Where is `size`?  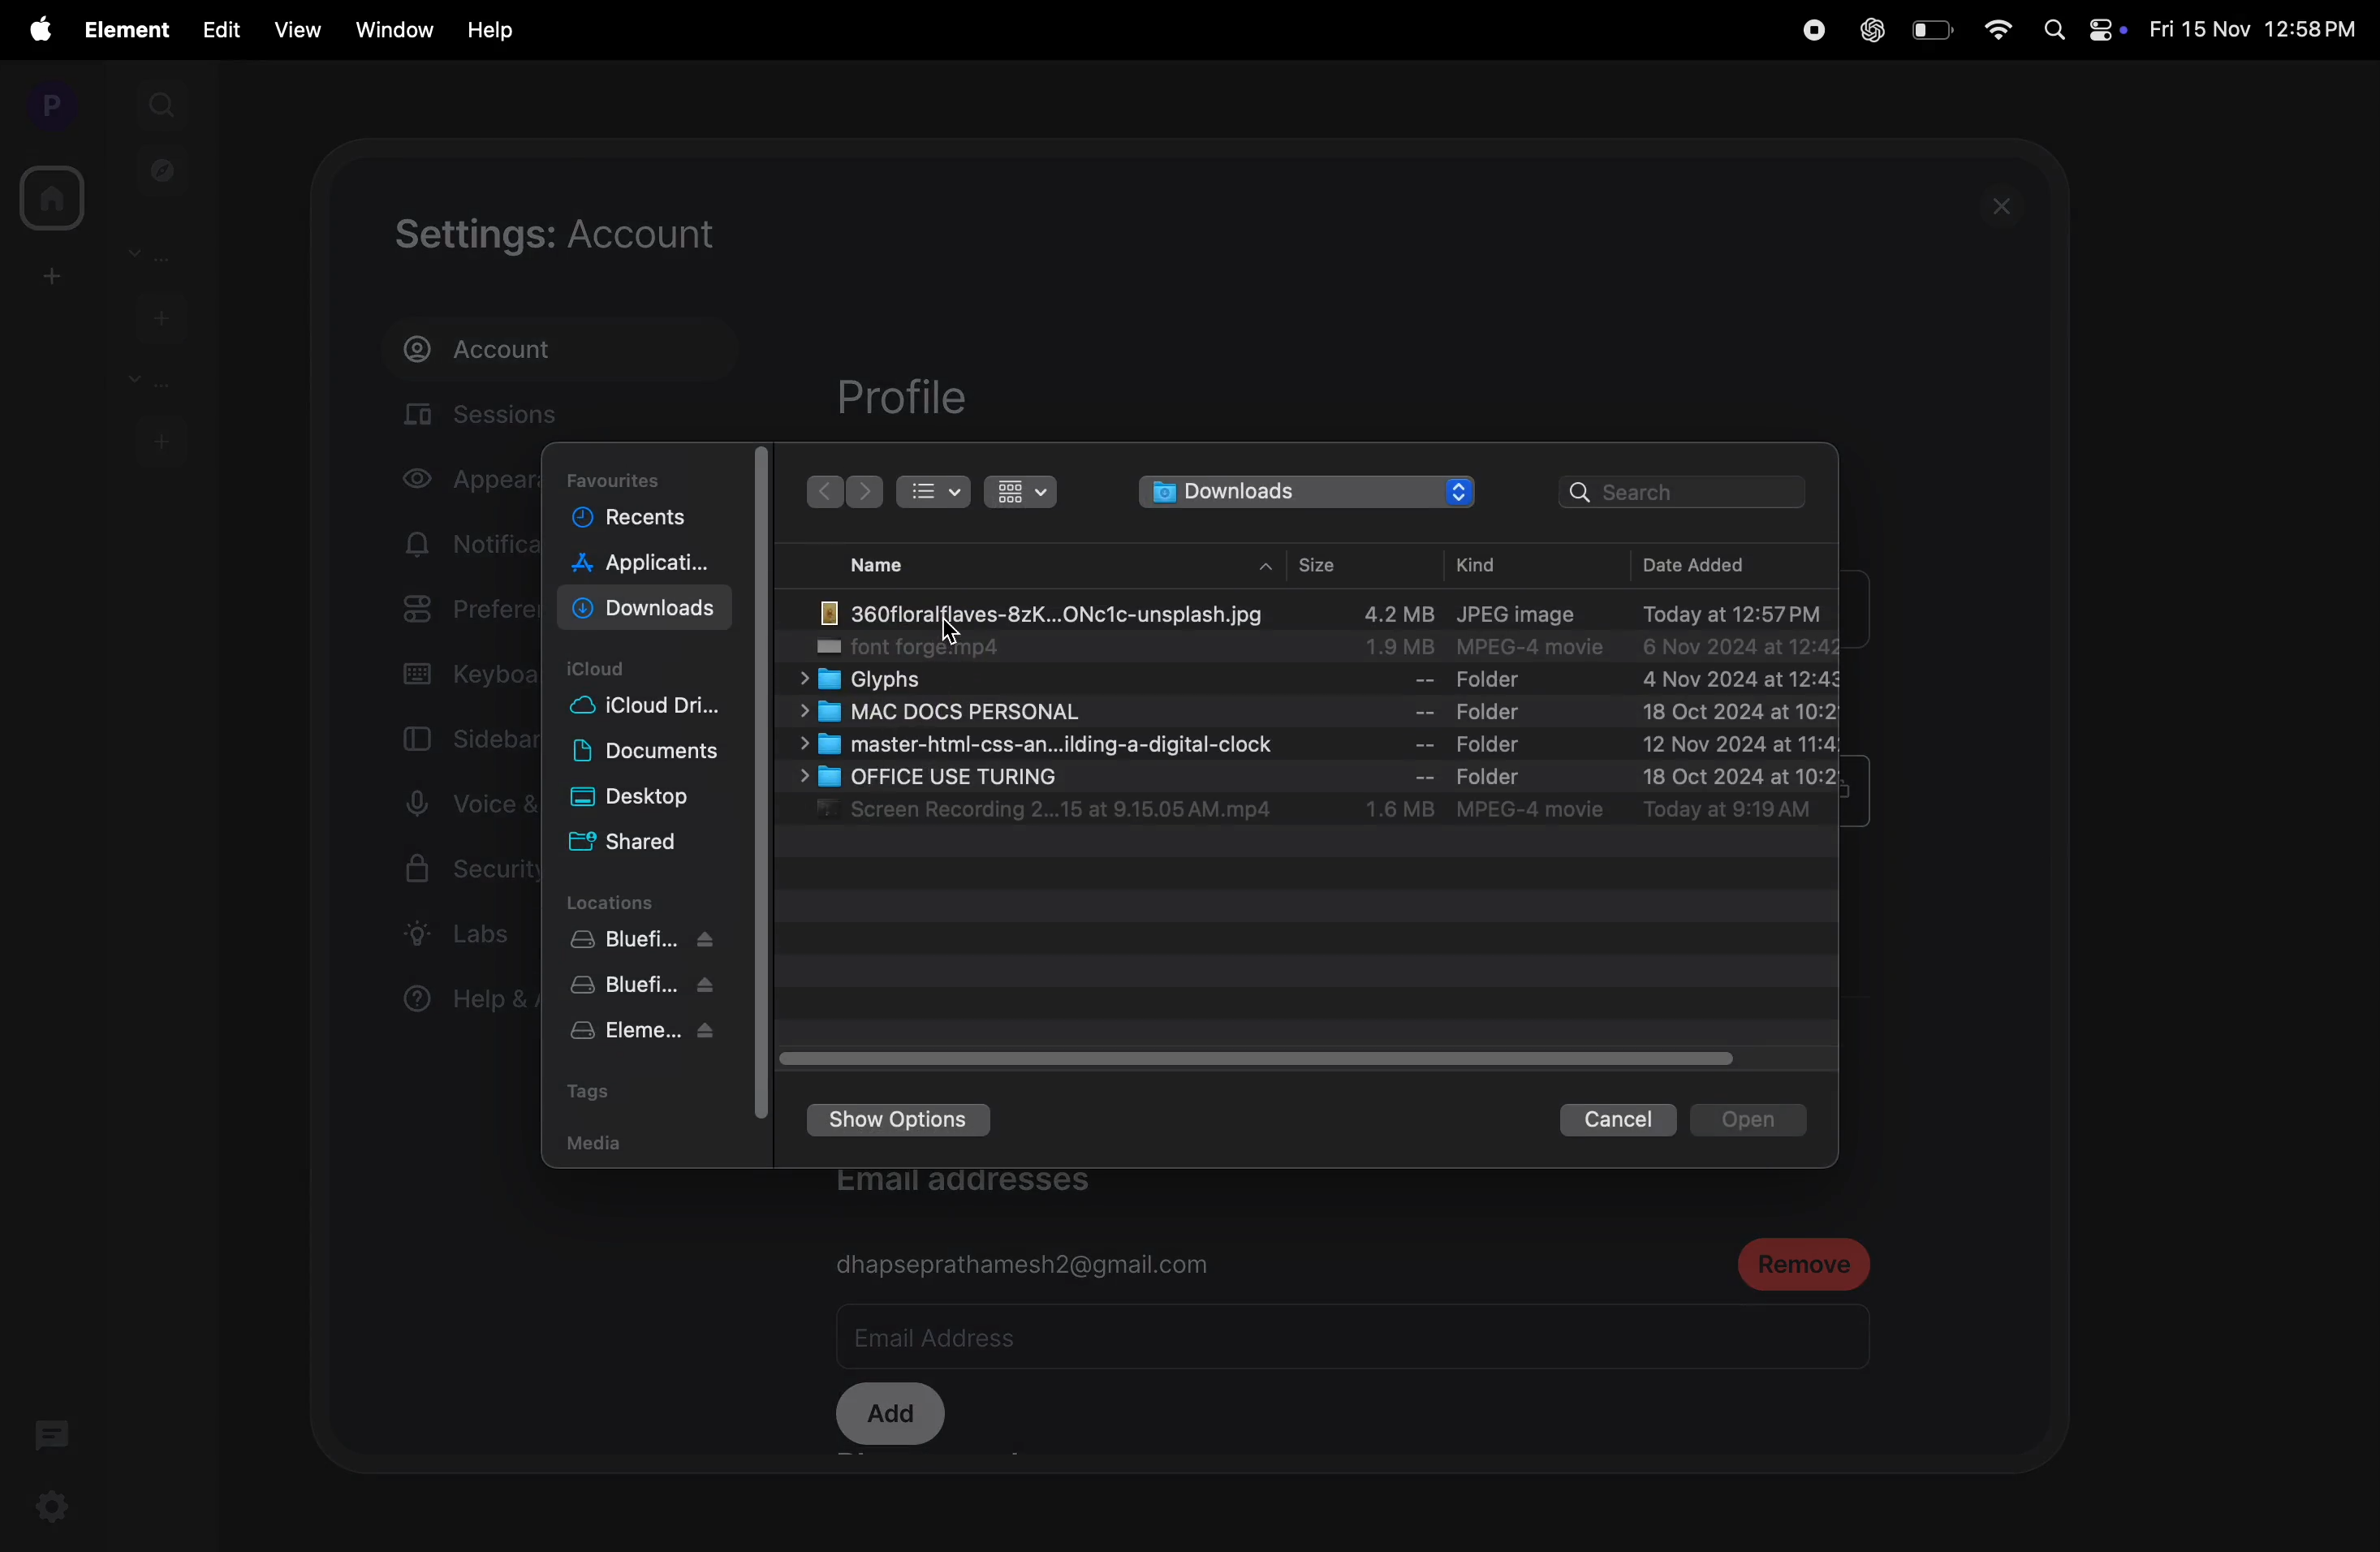 size is located at coordinates (1332, 562).